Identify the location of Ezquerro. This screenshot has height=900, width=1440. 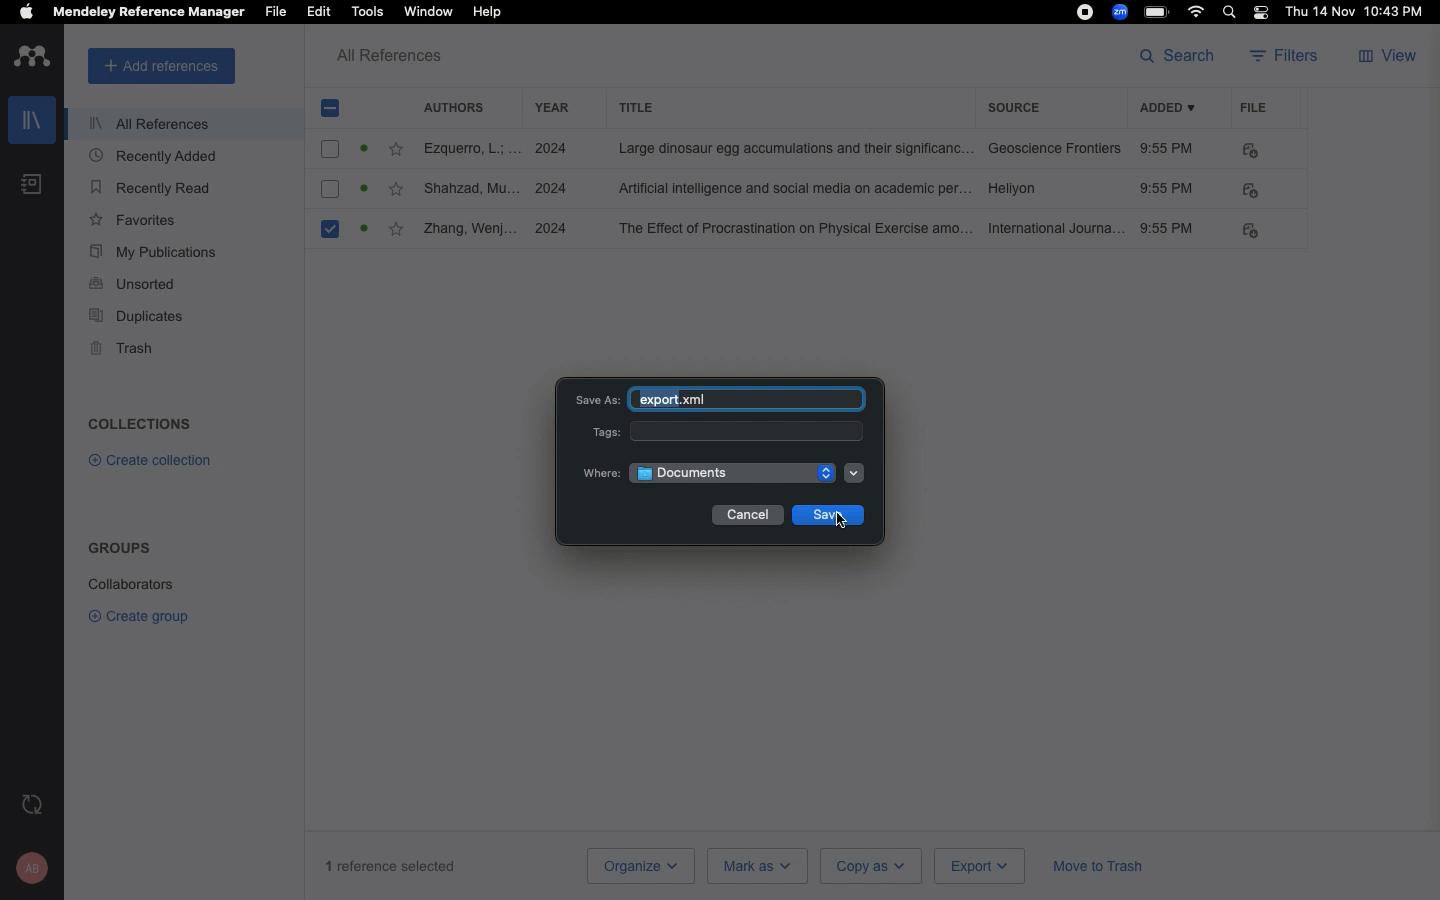
(470, 148).